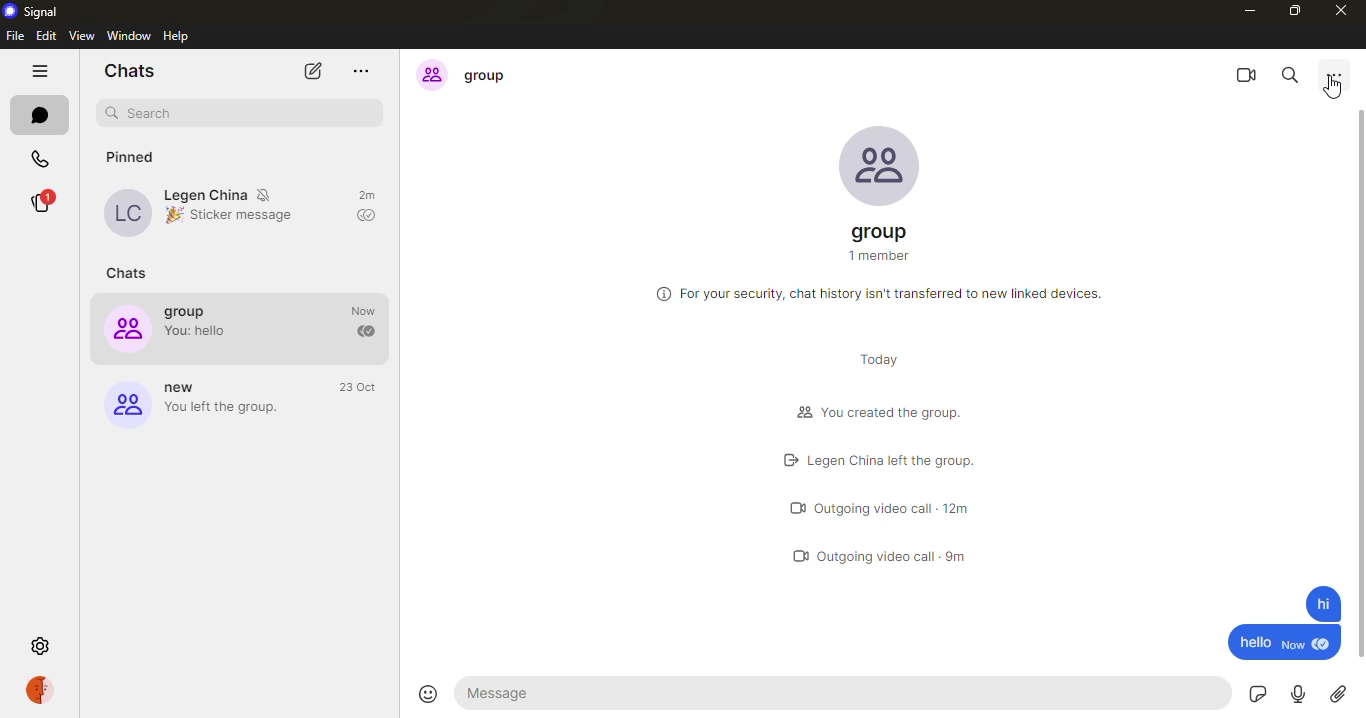  What do you see at coordinates (1357, 383) in the screenshot?
I see `scroll bar` at bounding box center [1357, 383].